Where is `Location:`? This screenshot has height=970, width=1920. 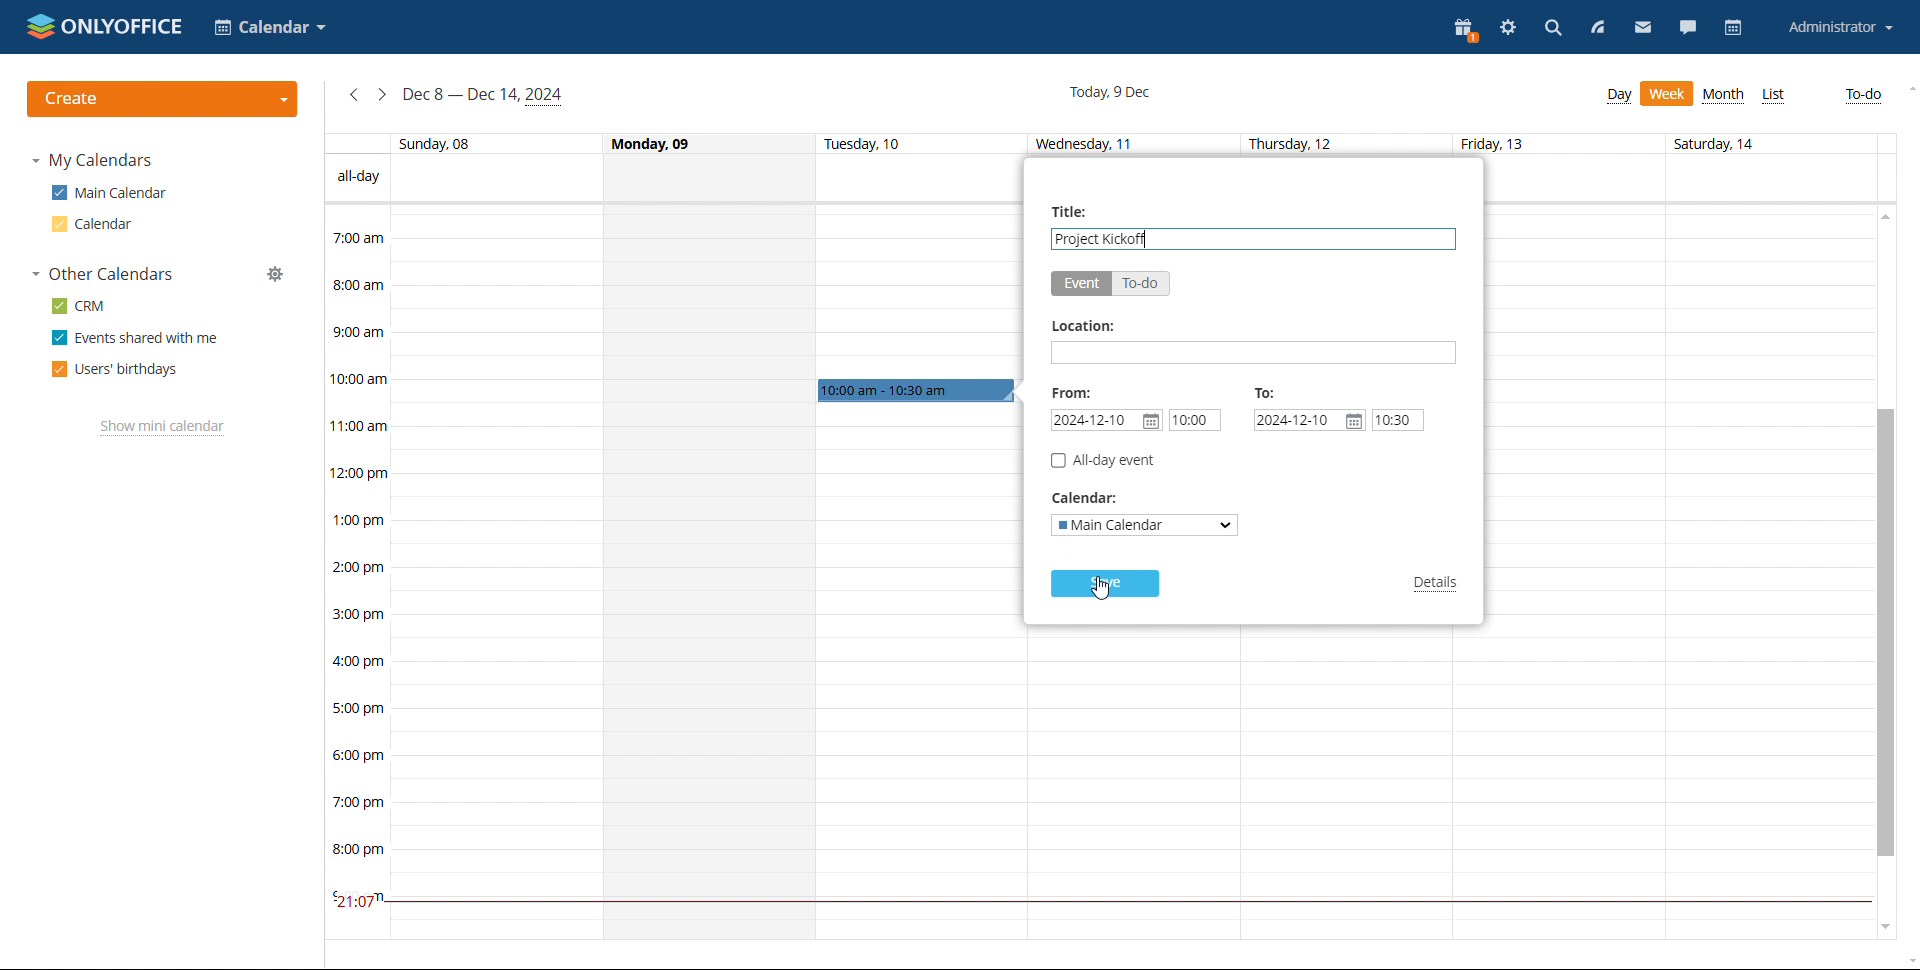 Location: is located at coordinates (1082, 327).